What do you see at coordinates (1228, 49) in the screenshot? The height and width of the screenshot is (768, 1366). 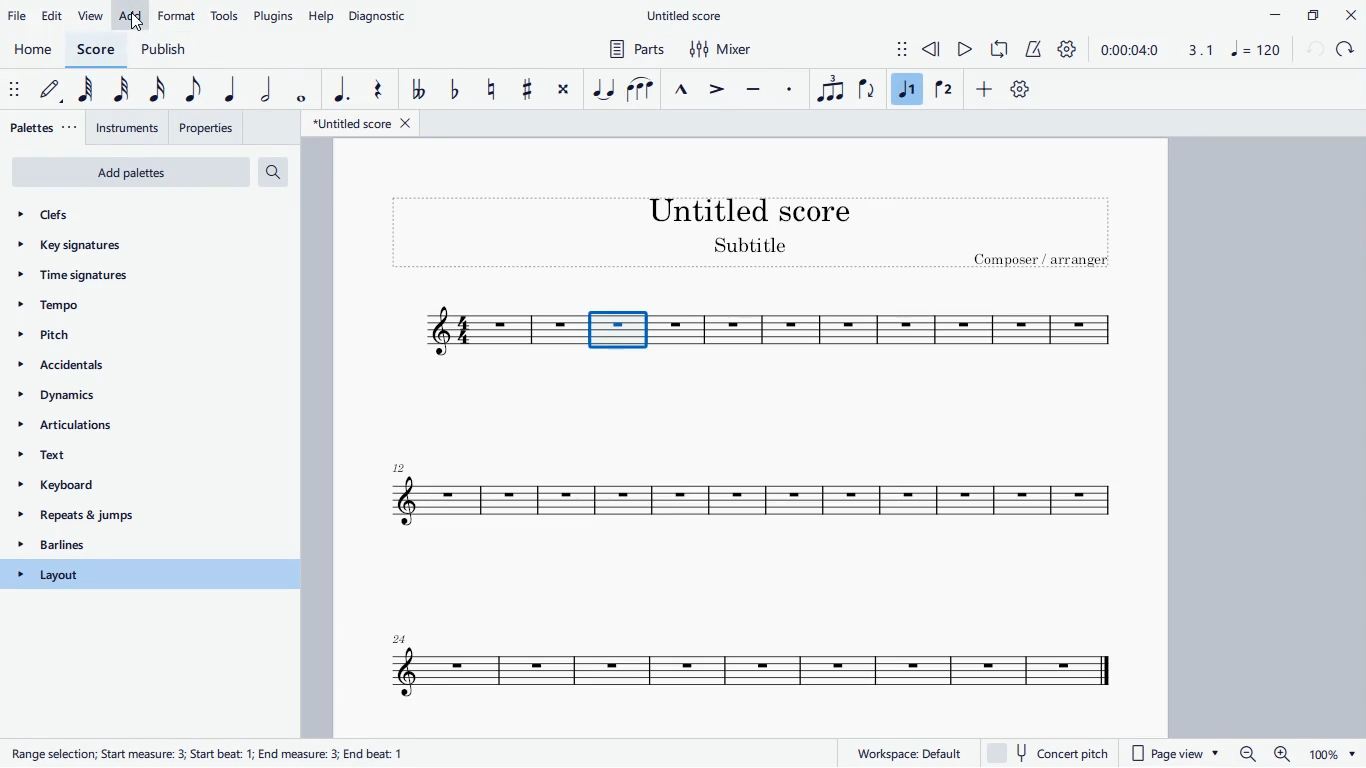 I see `scale` at bounding box center [1228, 49].